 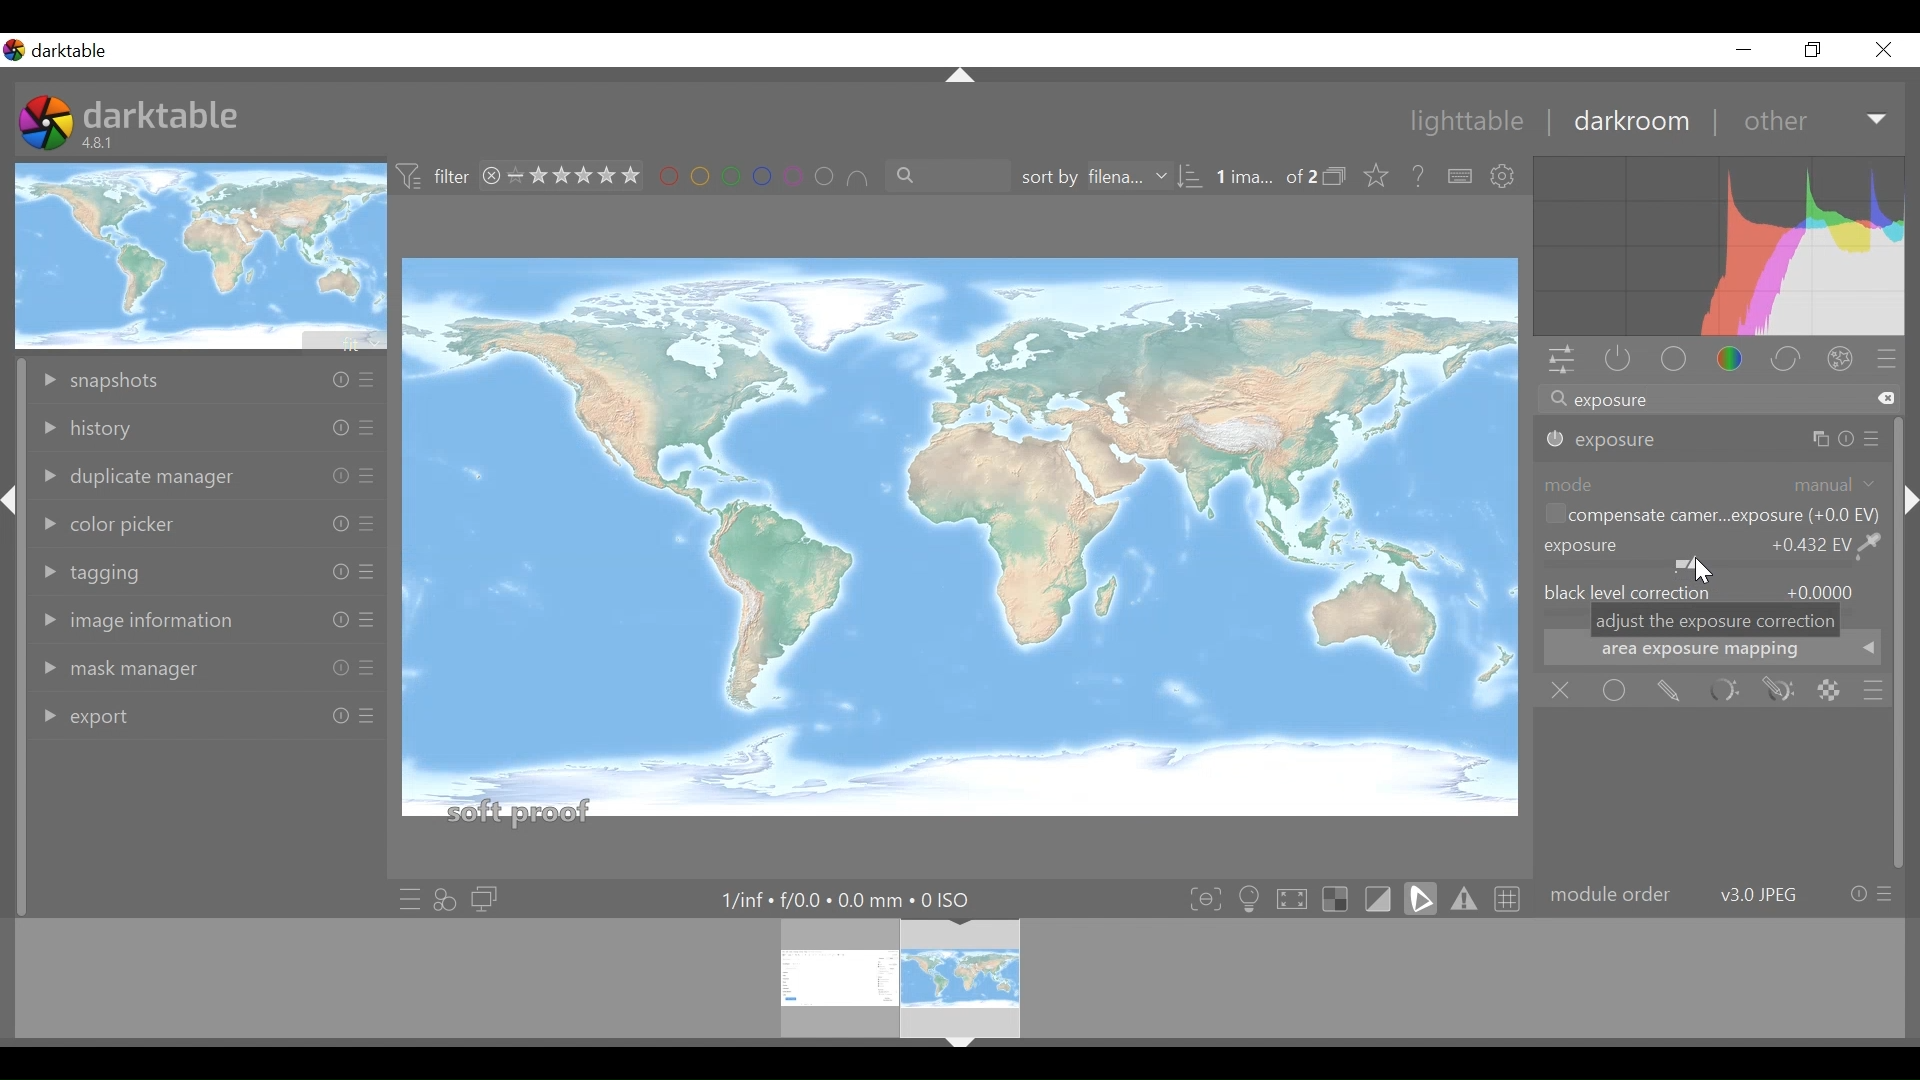 I want to click on presets, so click(x=1887, y=361).